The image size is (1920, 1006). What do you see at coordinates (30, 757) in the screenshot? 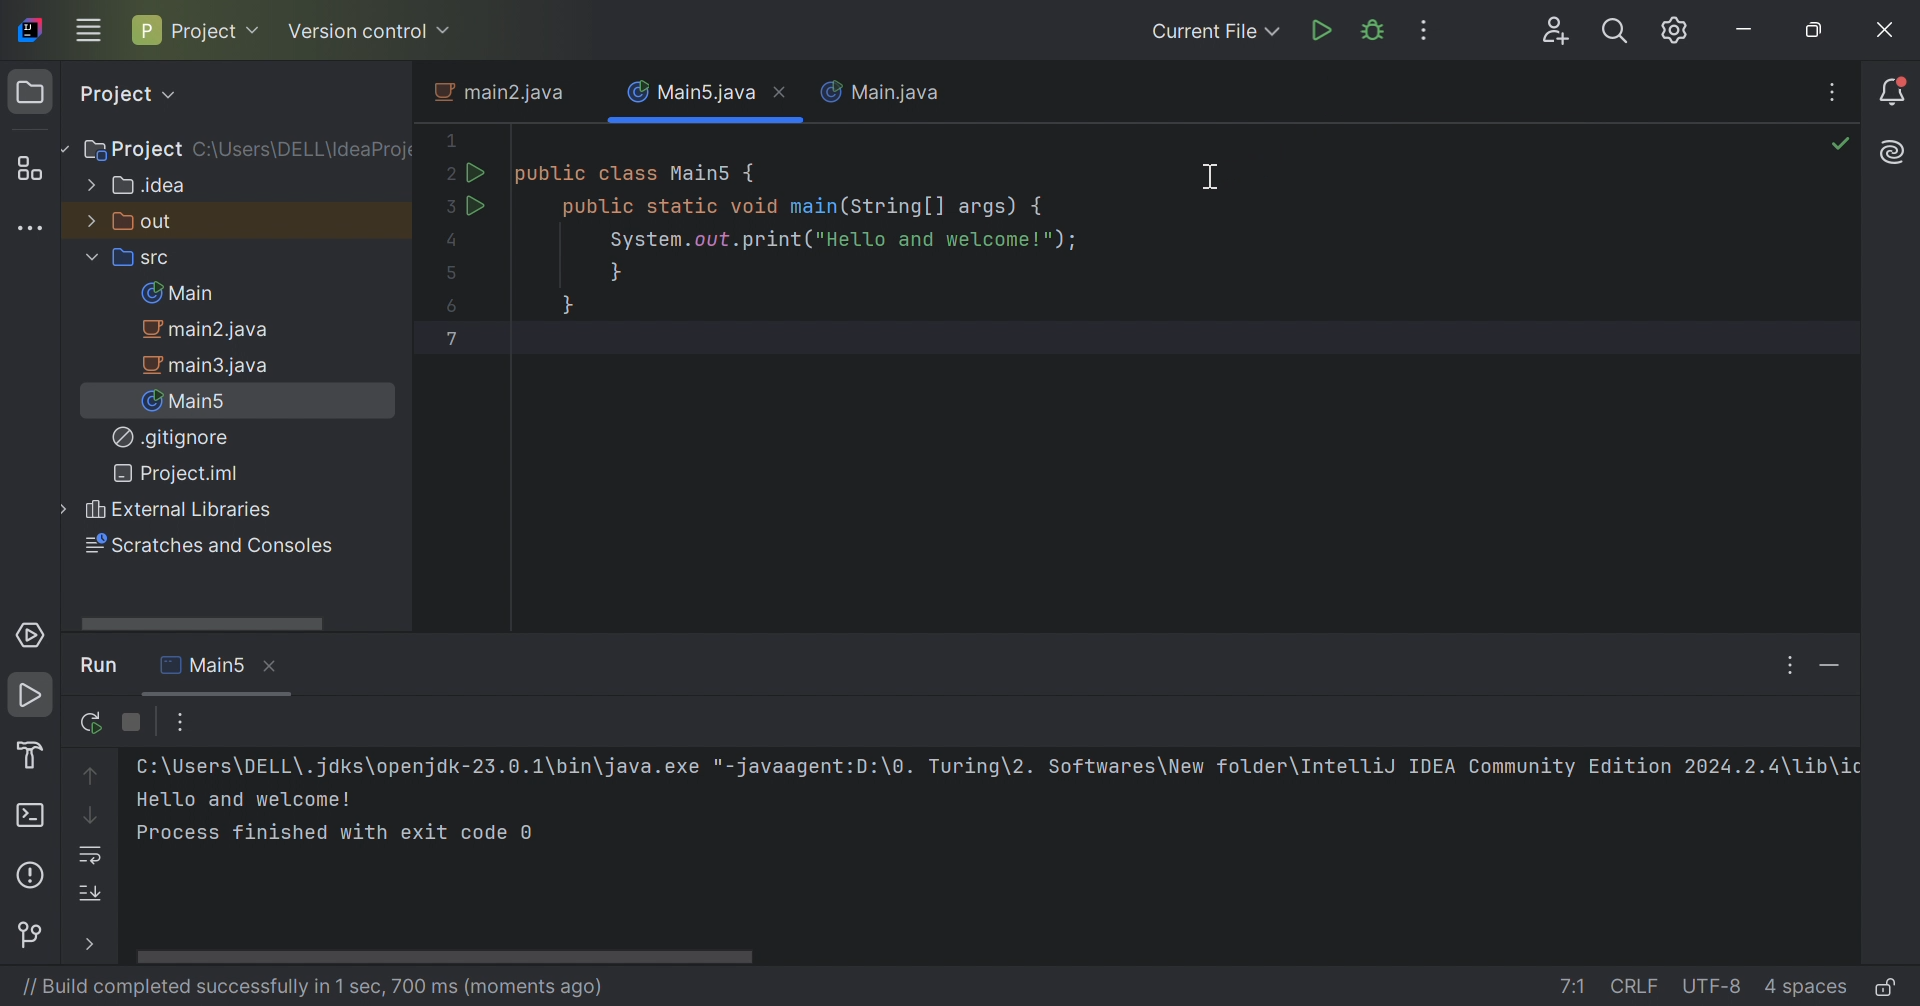
I see `Build` at bounding box center [30, 757].